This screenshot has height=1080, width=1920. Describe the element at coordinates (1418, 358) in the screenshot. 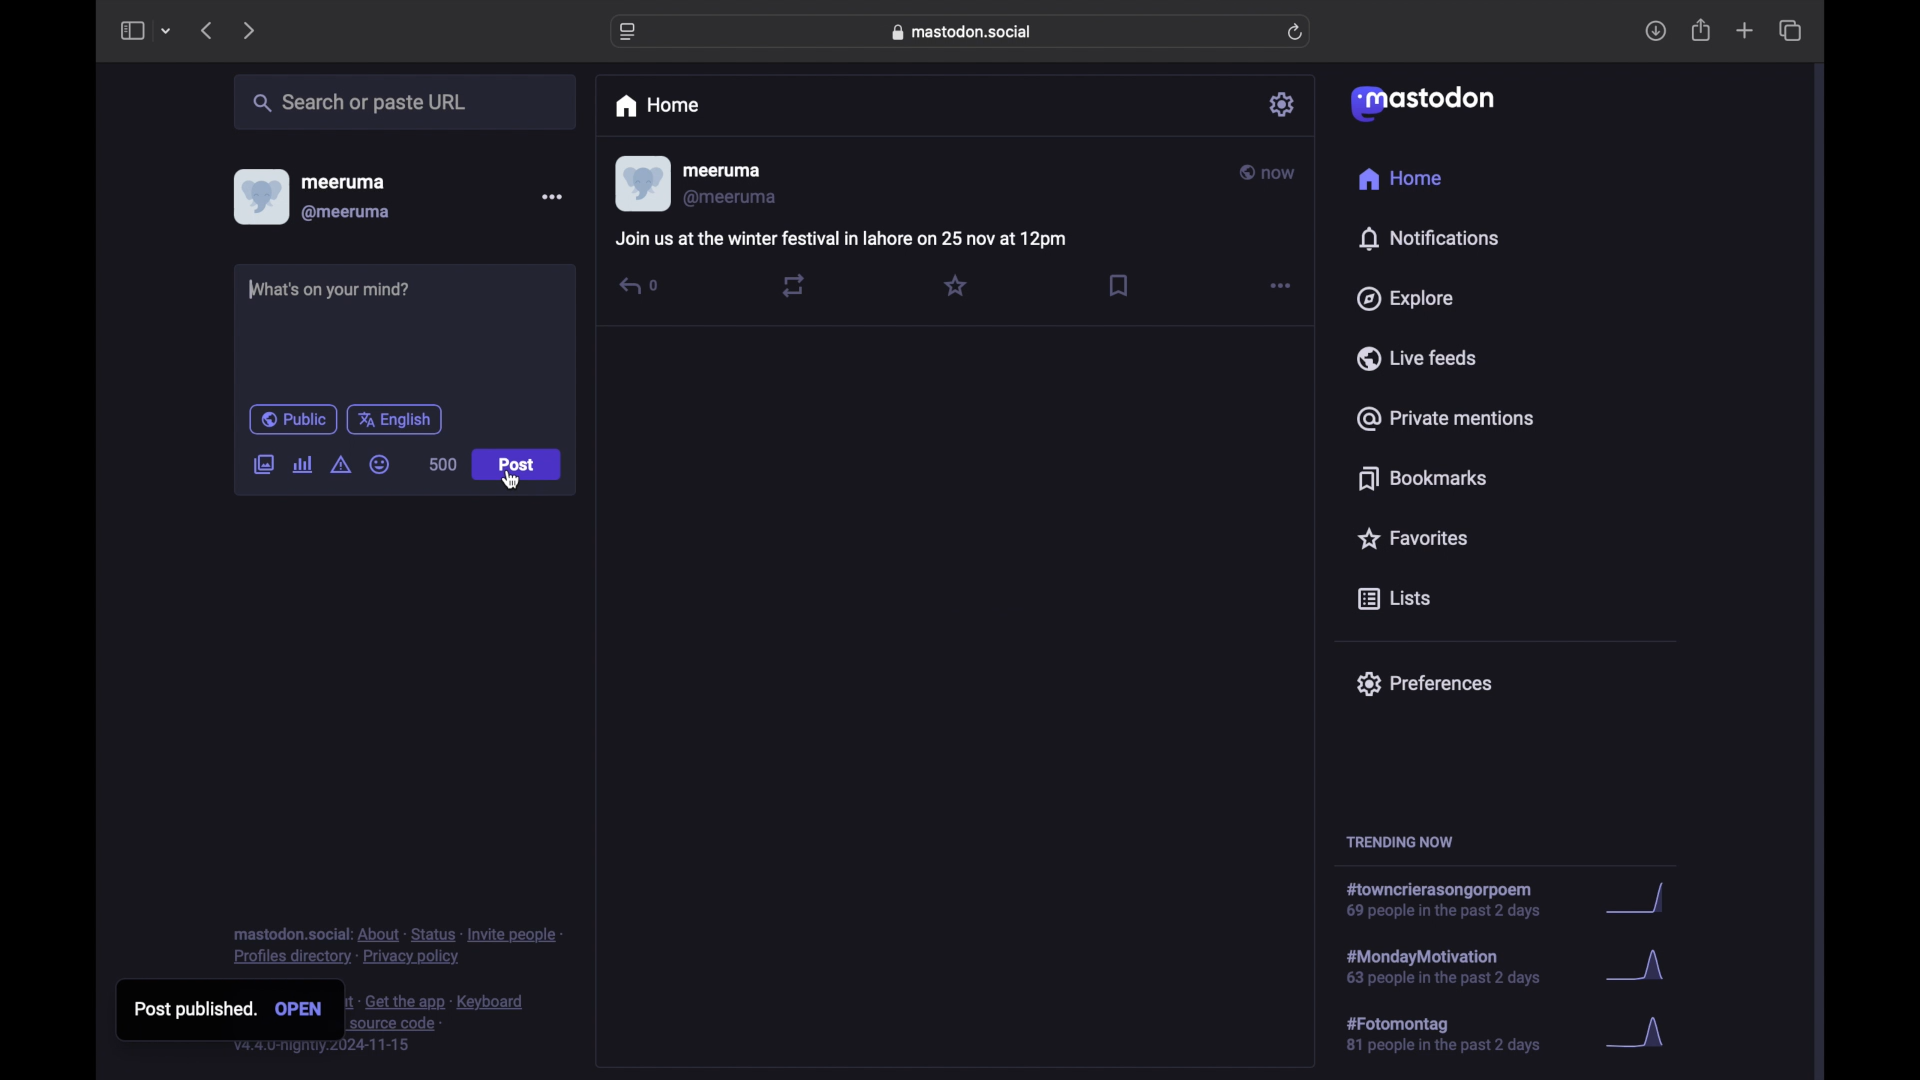

I see `live feeds` at that location.